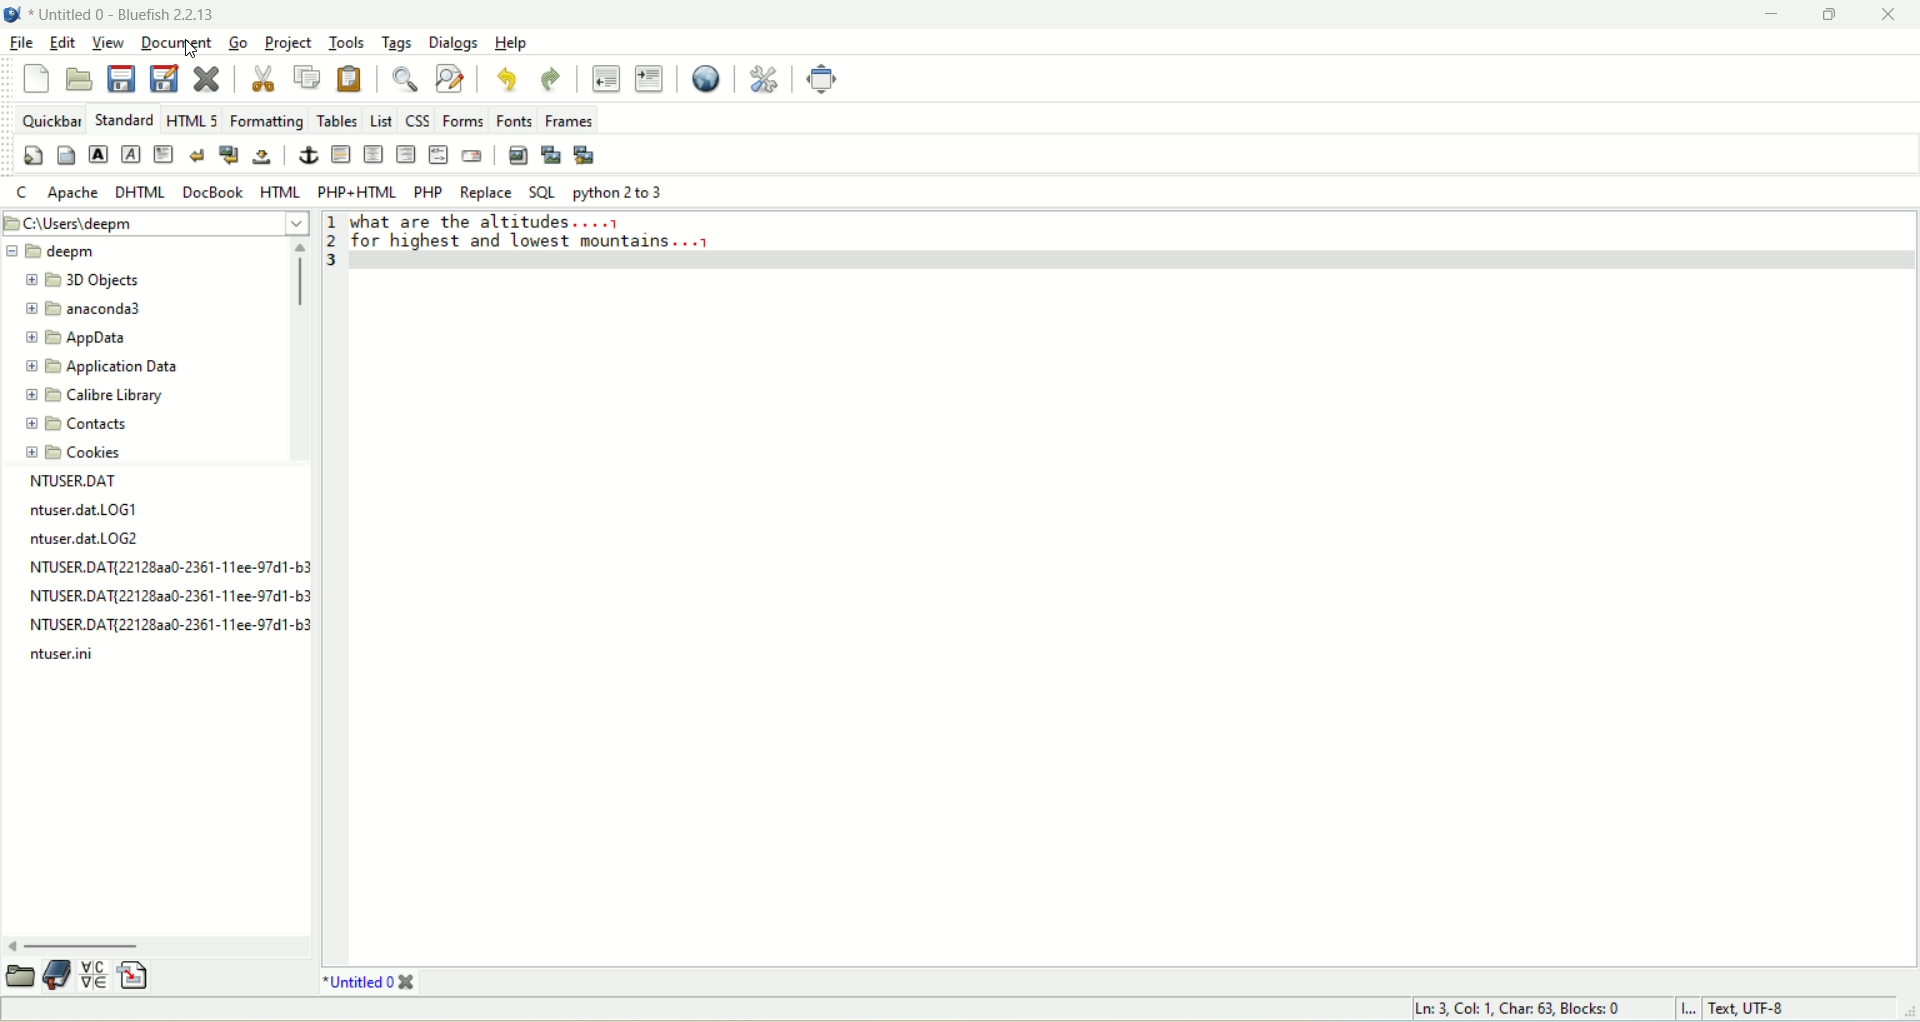 The width and height of the screenshot is (1920, 1022). What do you see at coordinates (619, 194) in the screenshot?
I see `python 2 to 3` at bounding box center [619, 194].